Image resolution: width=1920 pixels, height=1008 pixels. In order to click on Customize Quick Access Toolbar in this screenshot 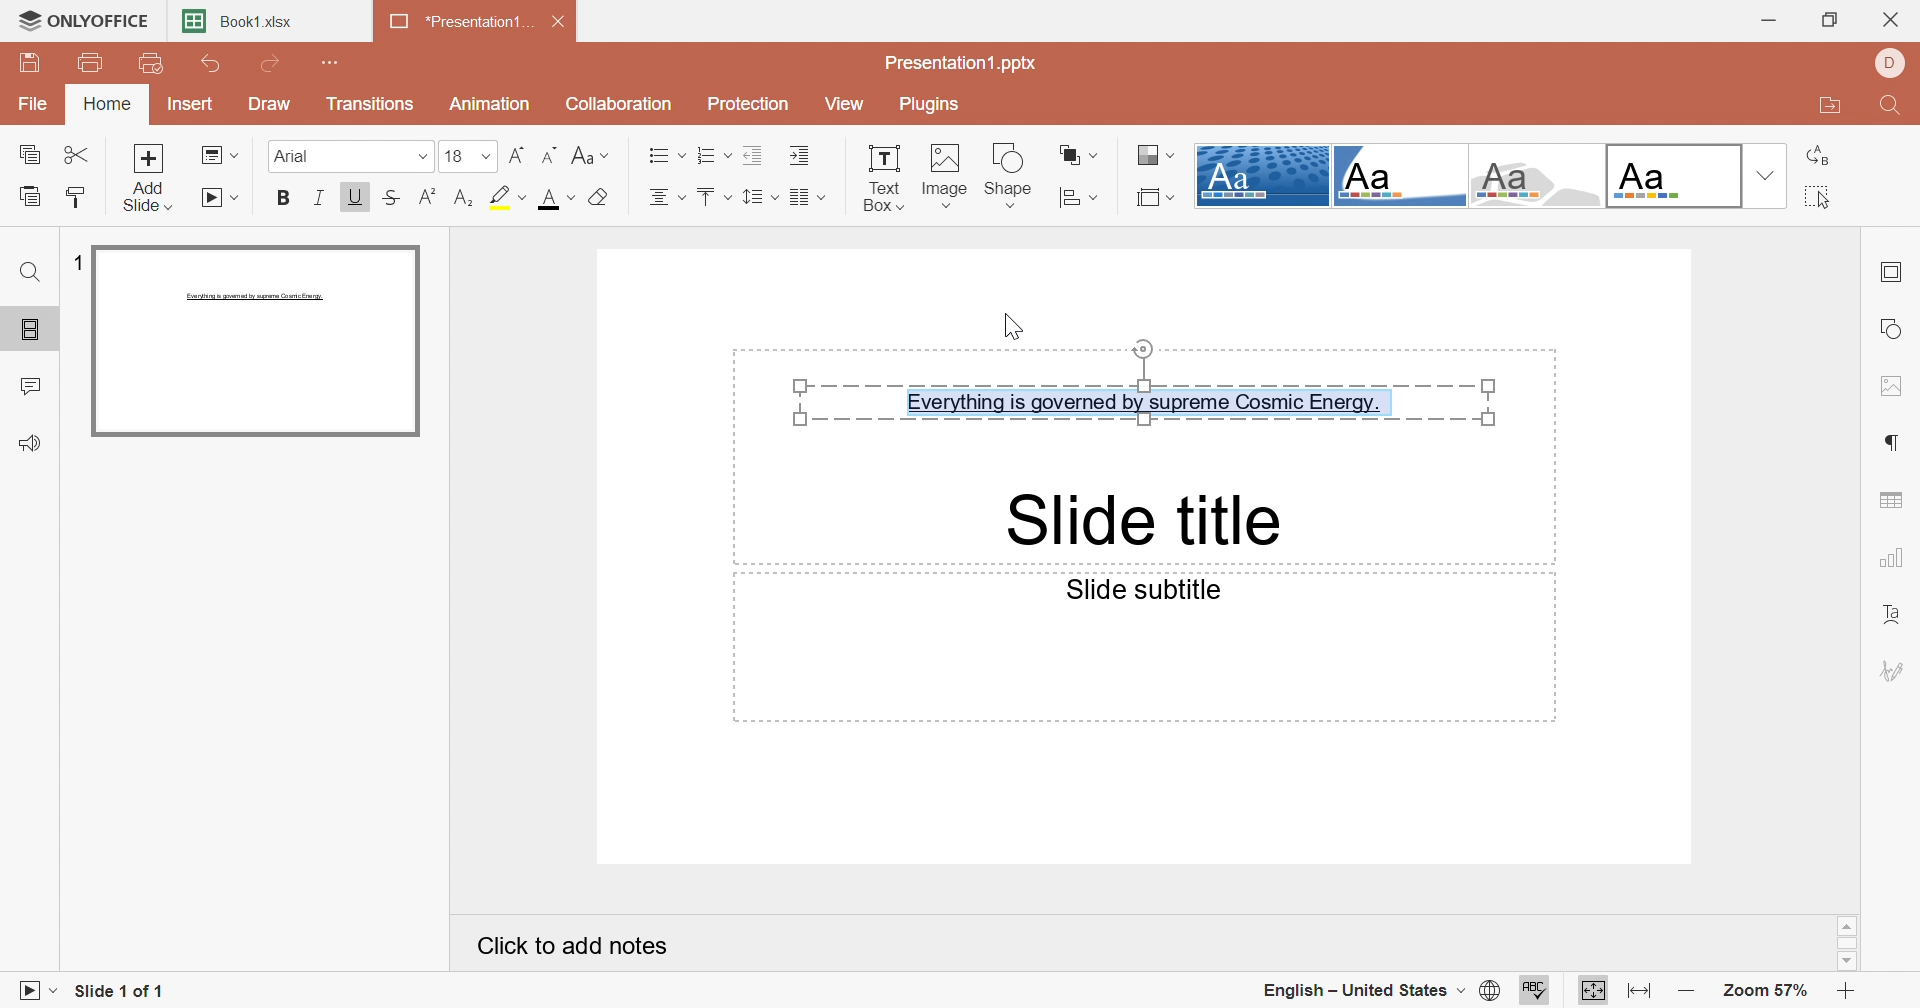, I will do `click(339, 64)`.